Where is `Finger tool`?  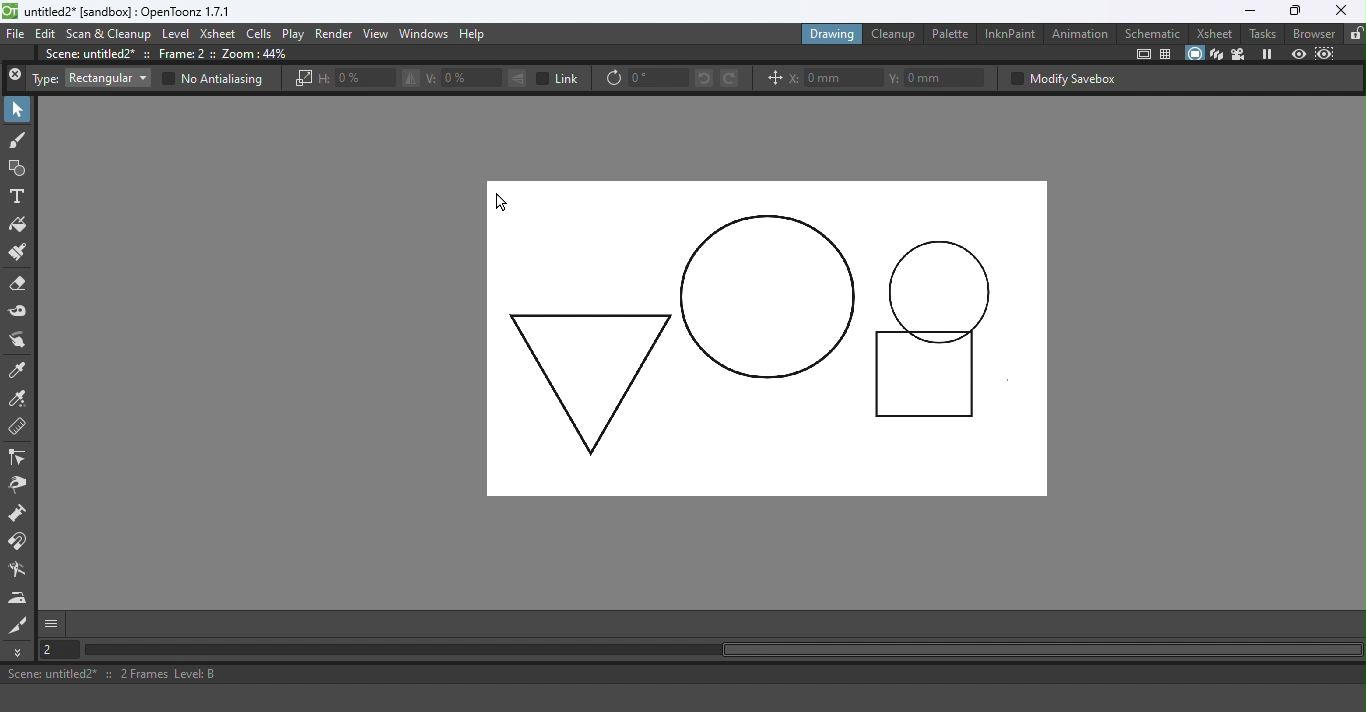 Finger tool is located at coordinates (21, 340).